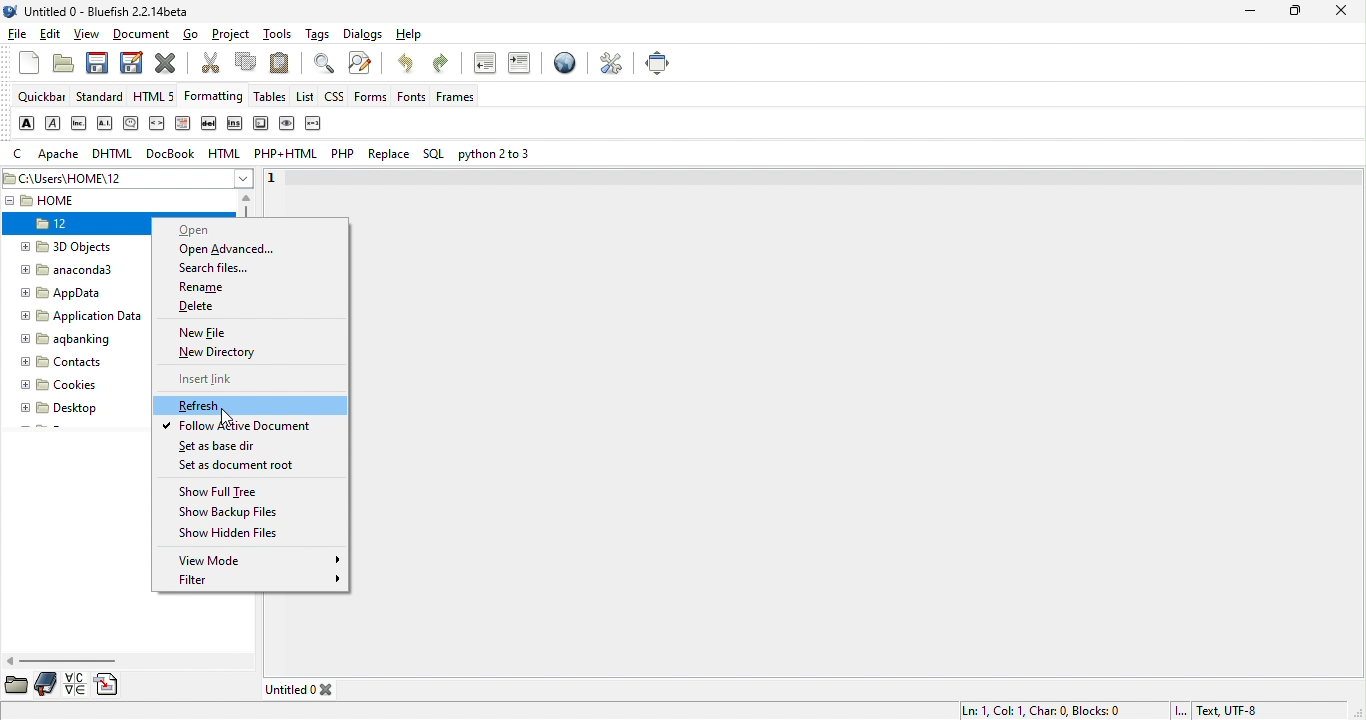  I want to click on bookmarks, so click(48, 684).